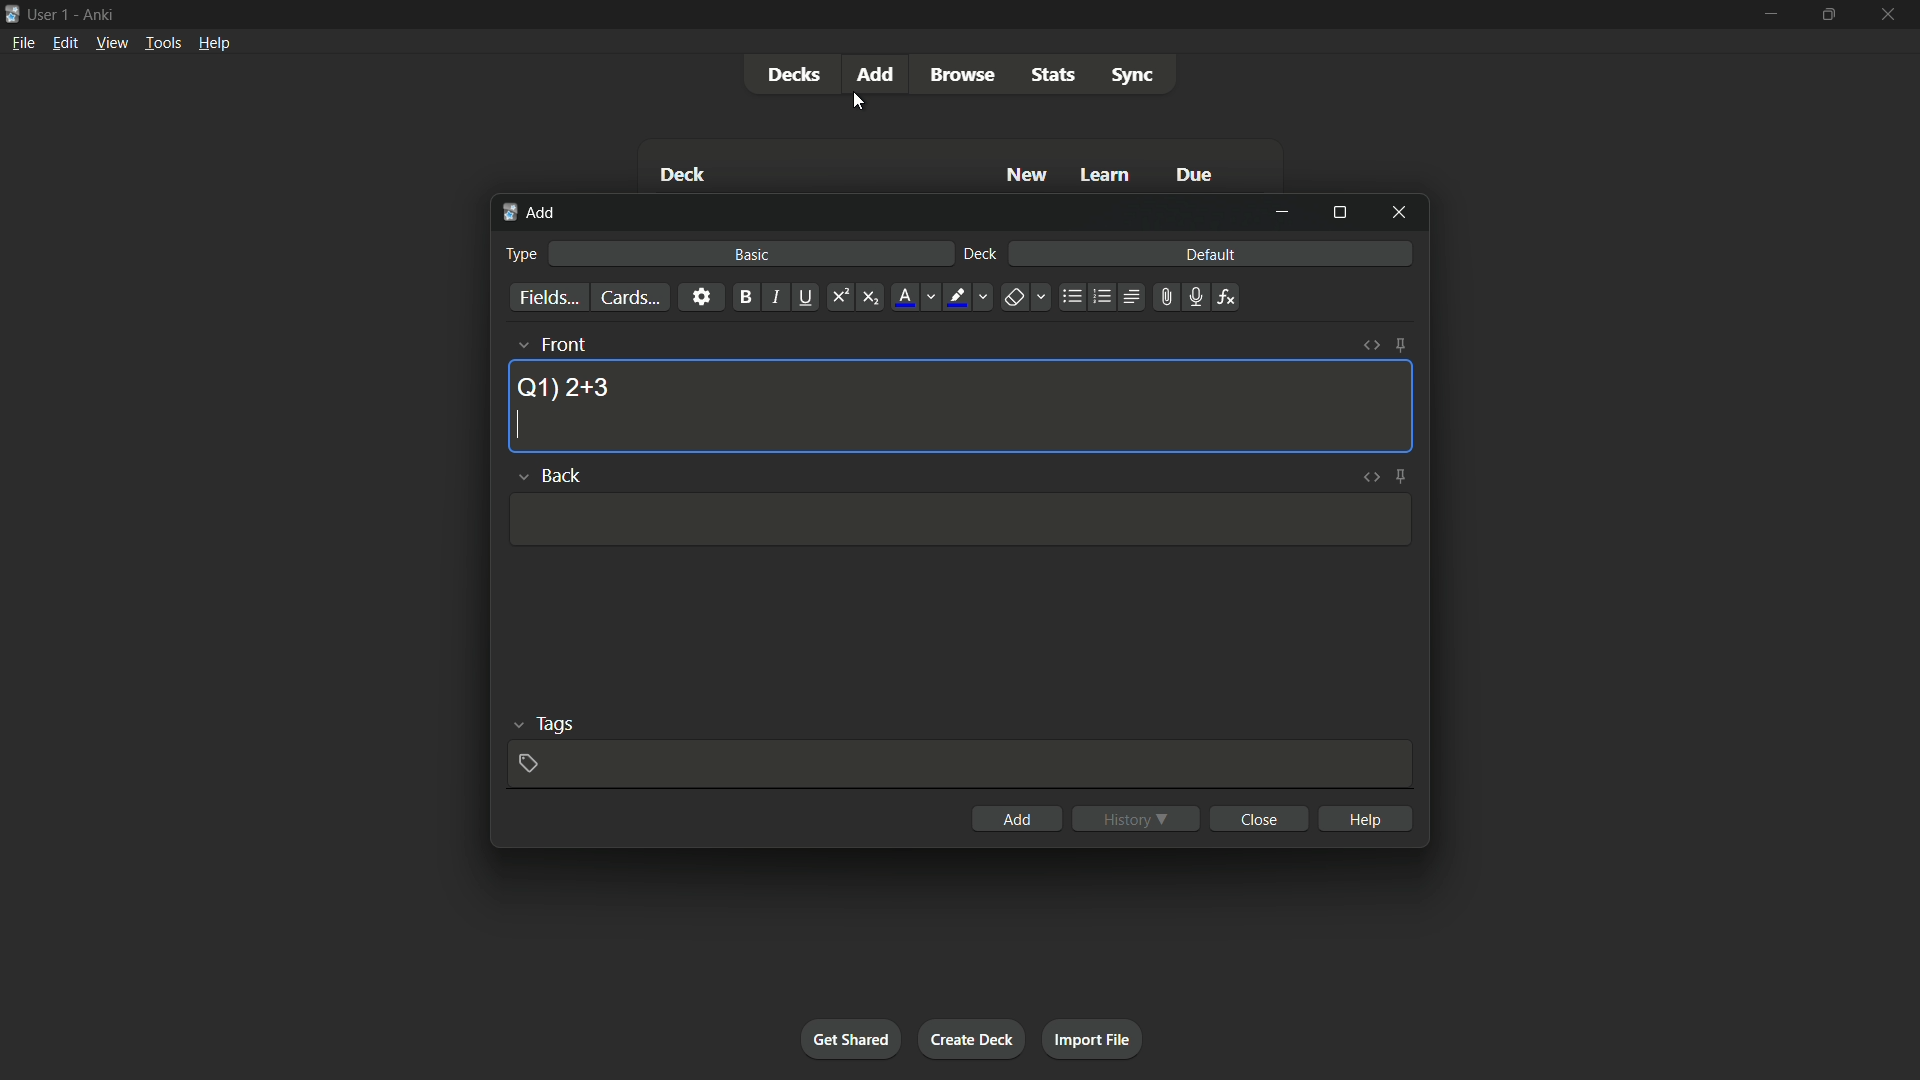 This screenshot has height=1080, width=1920. I want to click on toggle sticky, so click(1400, 345).